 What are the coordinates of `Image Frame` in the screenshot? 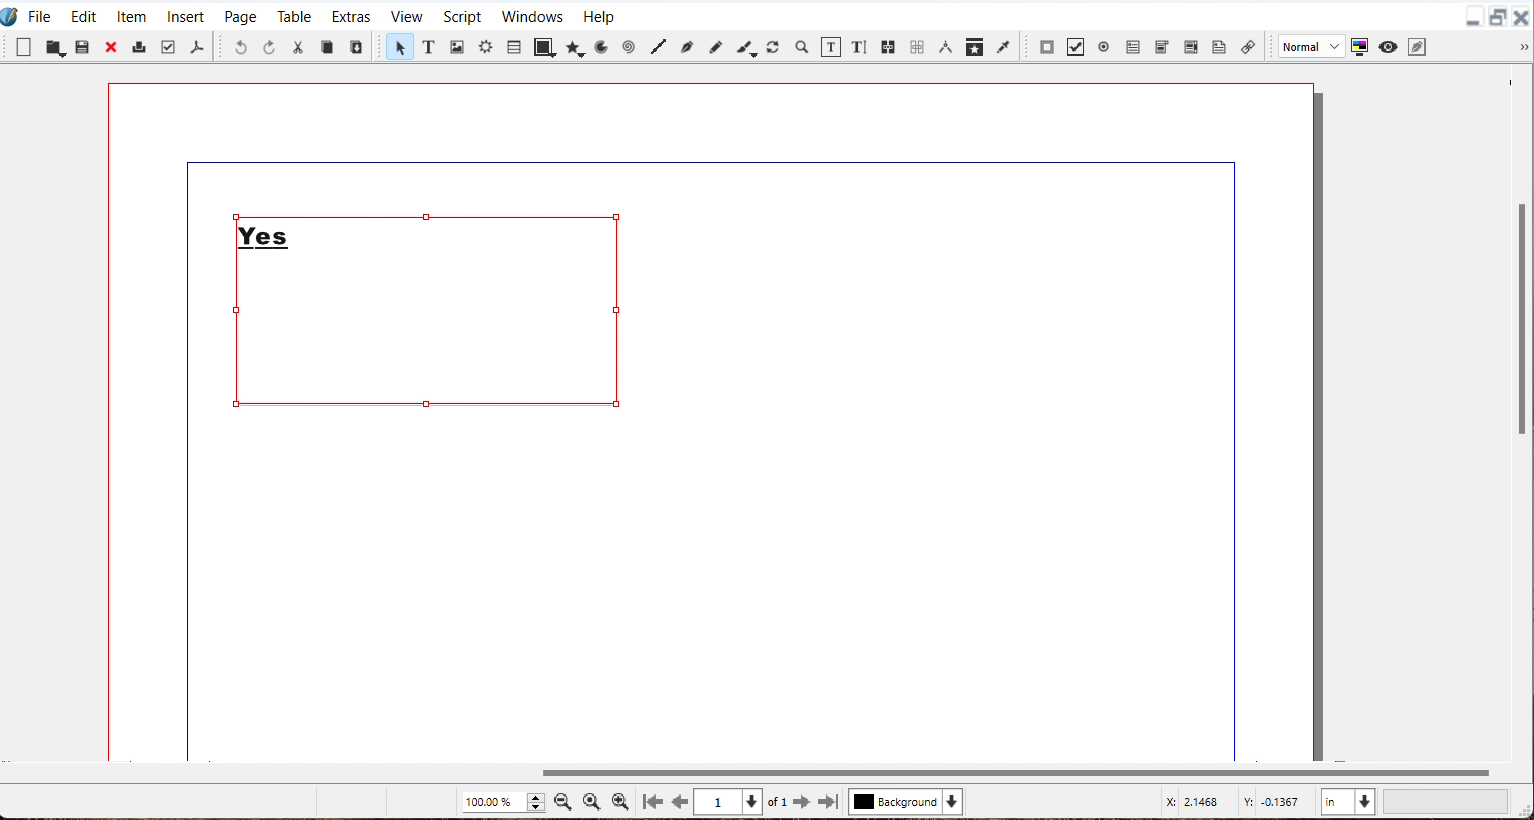 It's located at (456, 46).